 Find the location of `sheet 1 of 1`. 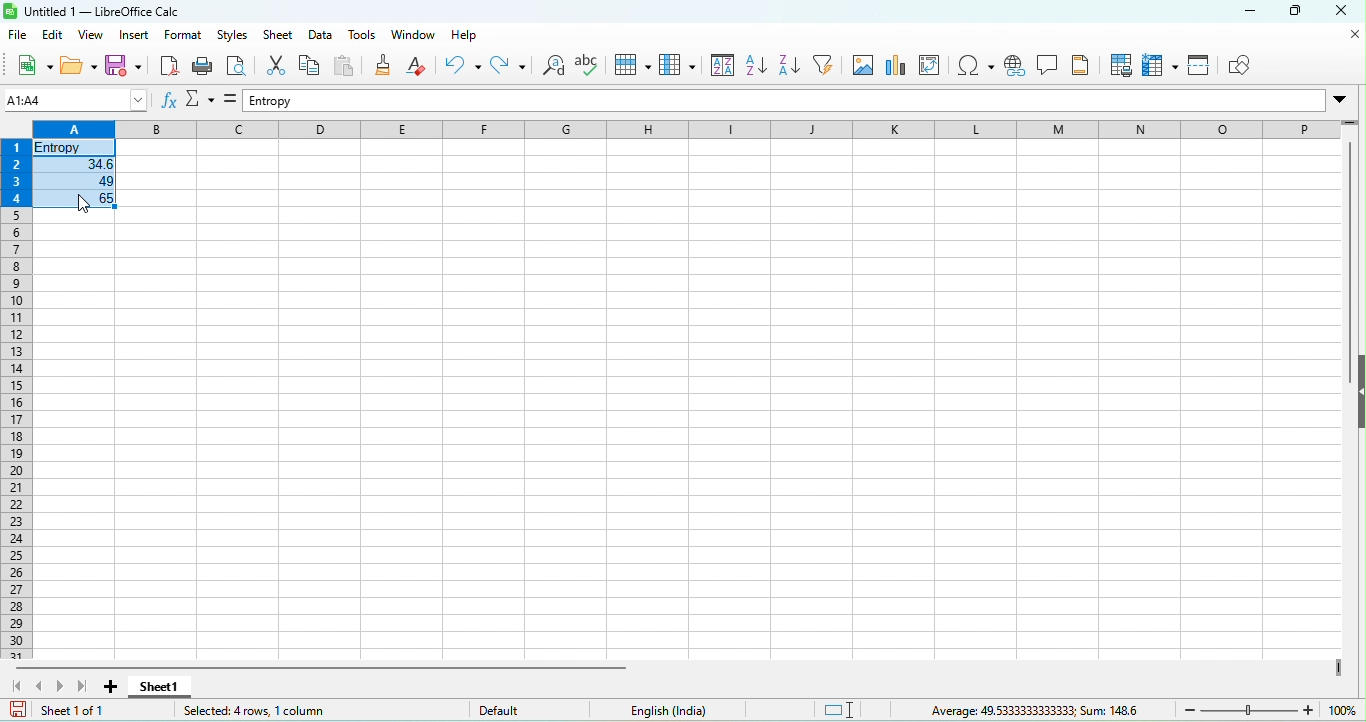

sheet 1 of 1 is located at coordinates (67, 712).